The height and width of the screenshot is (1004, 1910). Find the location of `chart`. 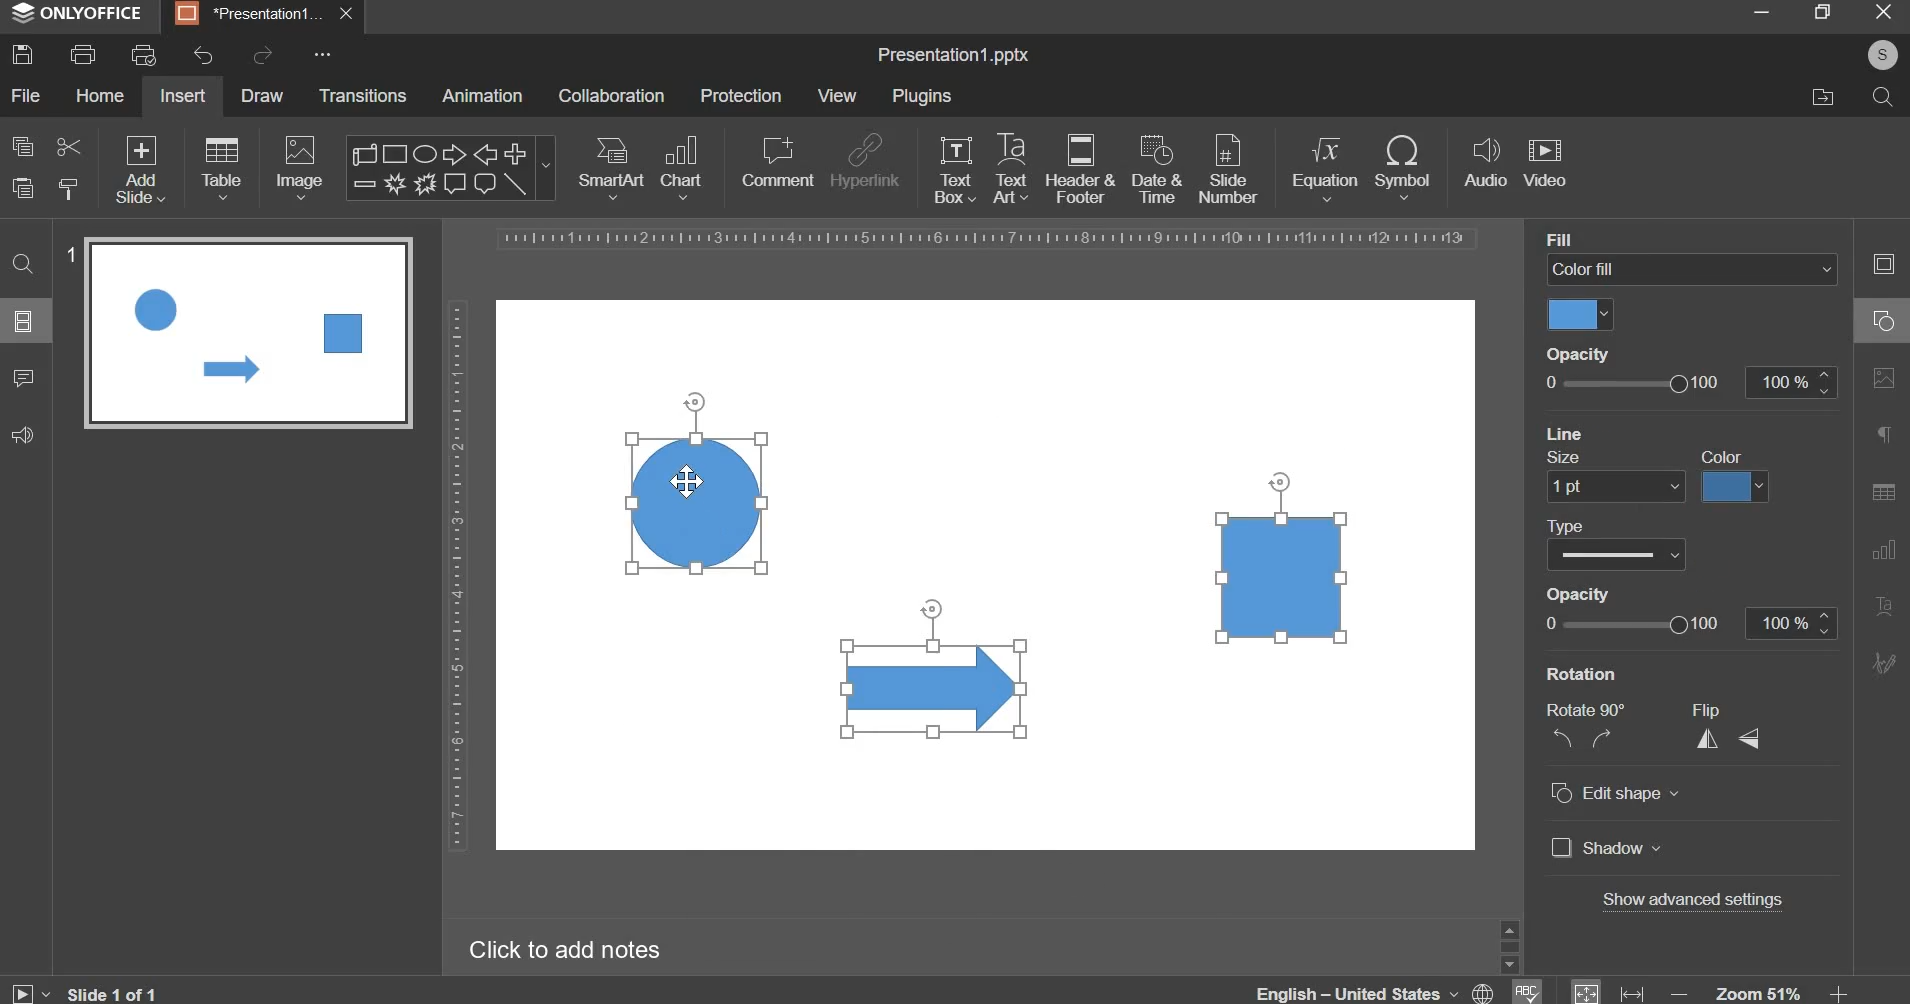

chart is located at coordinates (684, 166).